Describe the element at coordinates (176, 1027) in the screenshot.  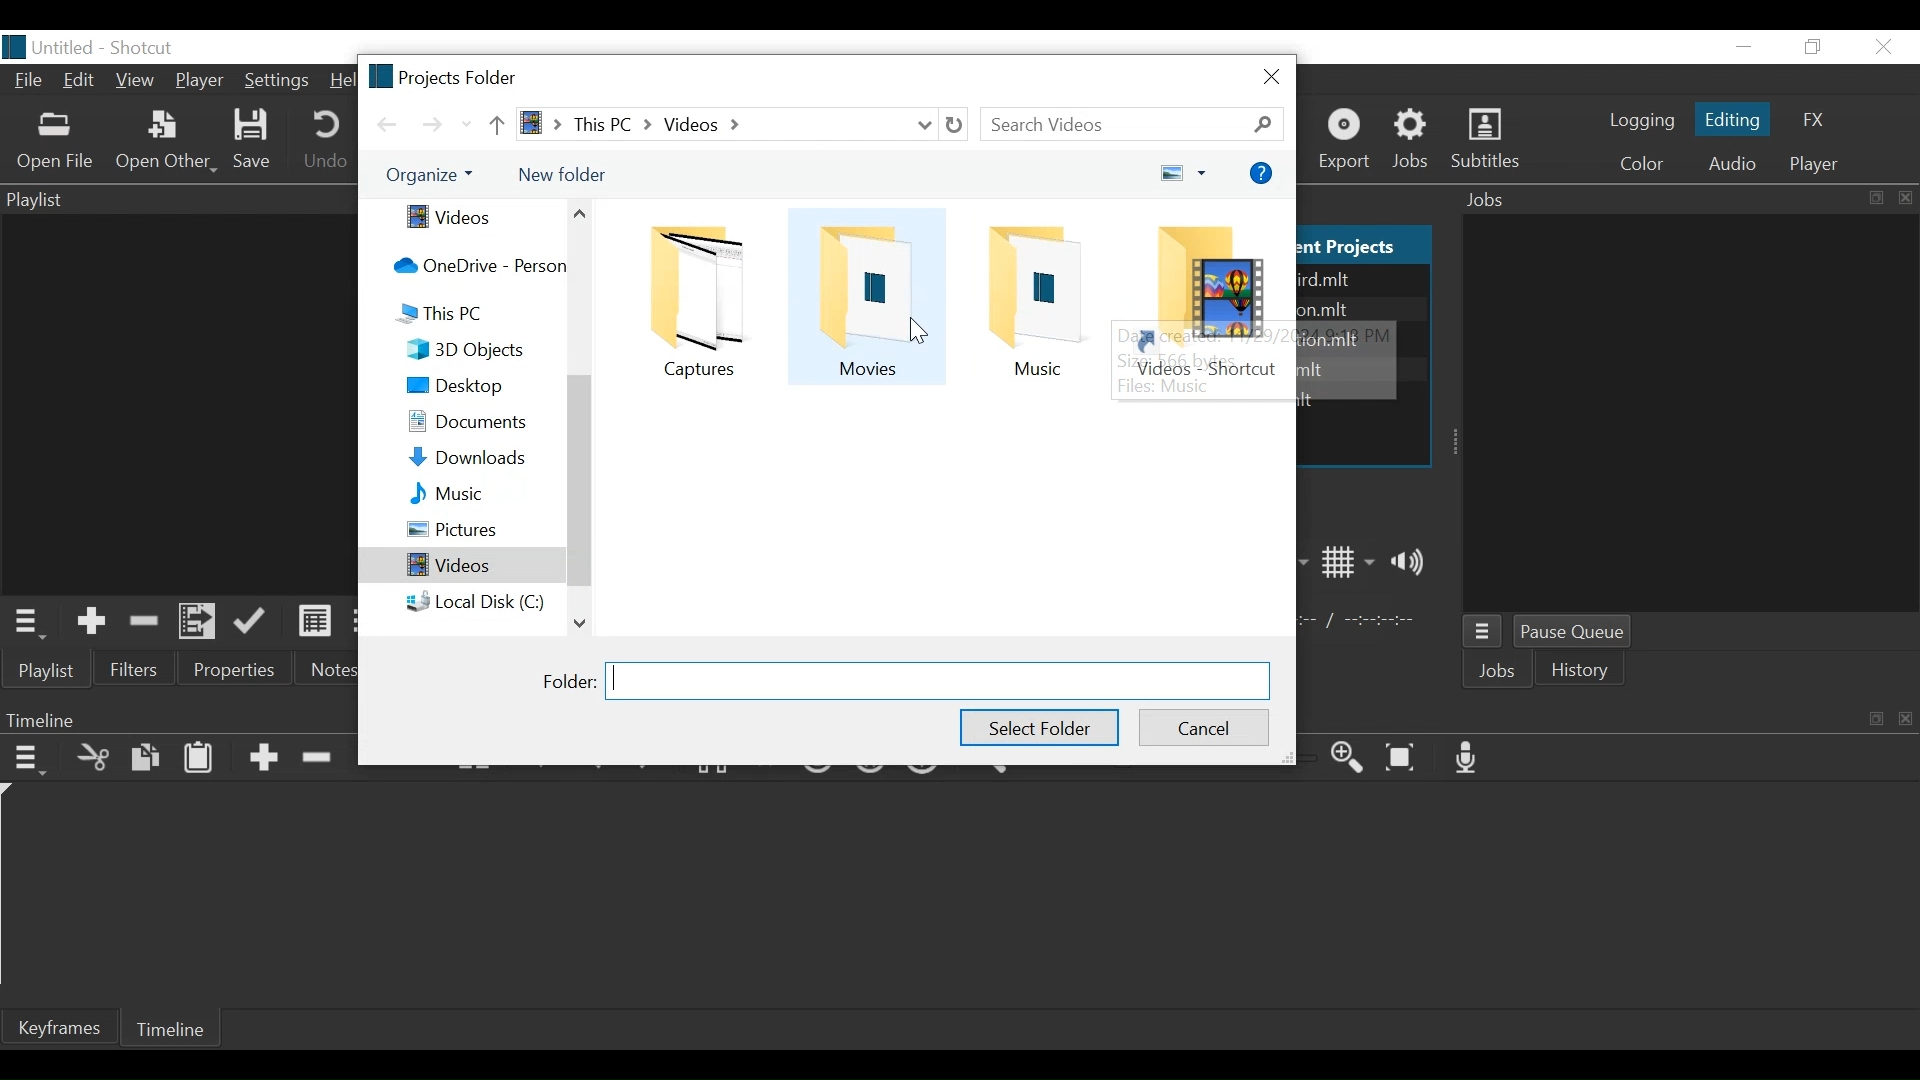
I see `Timeline` at that location.